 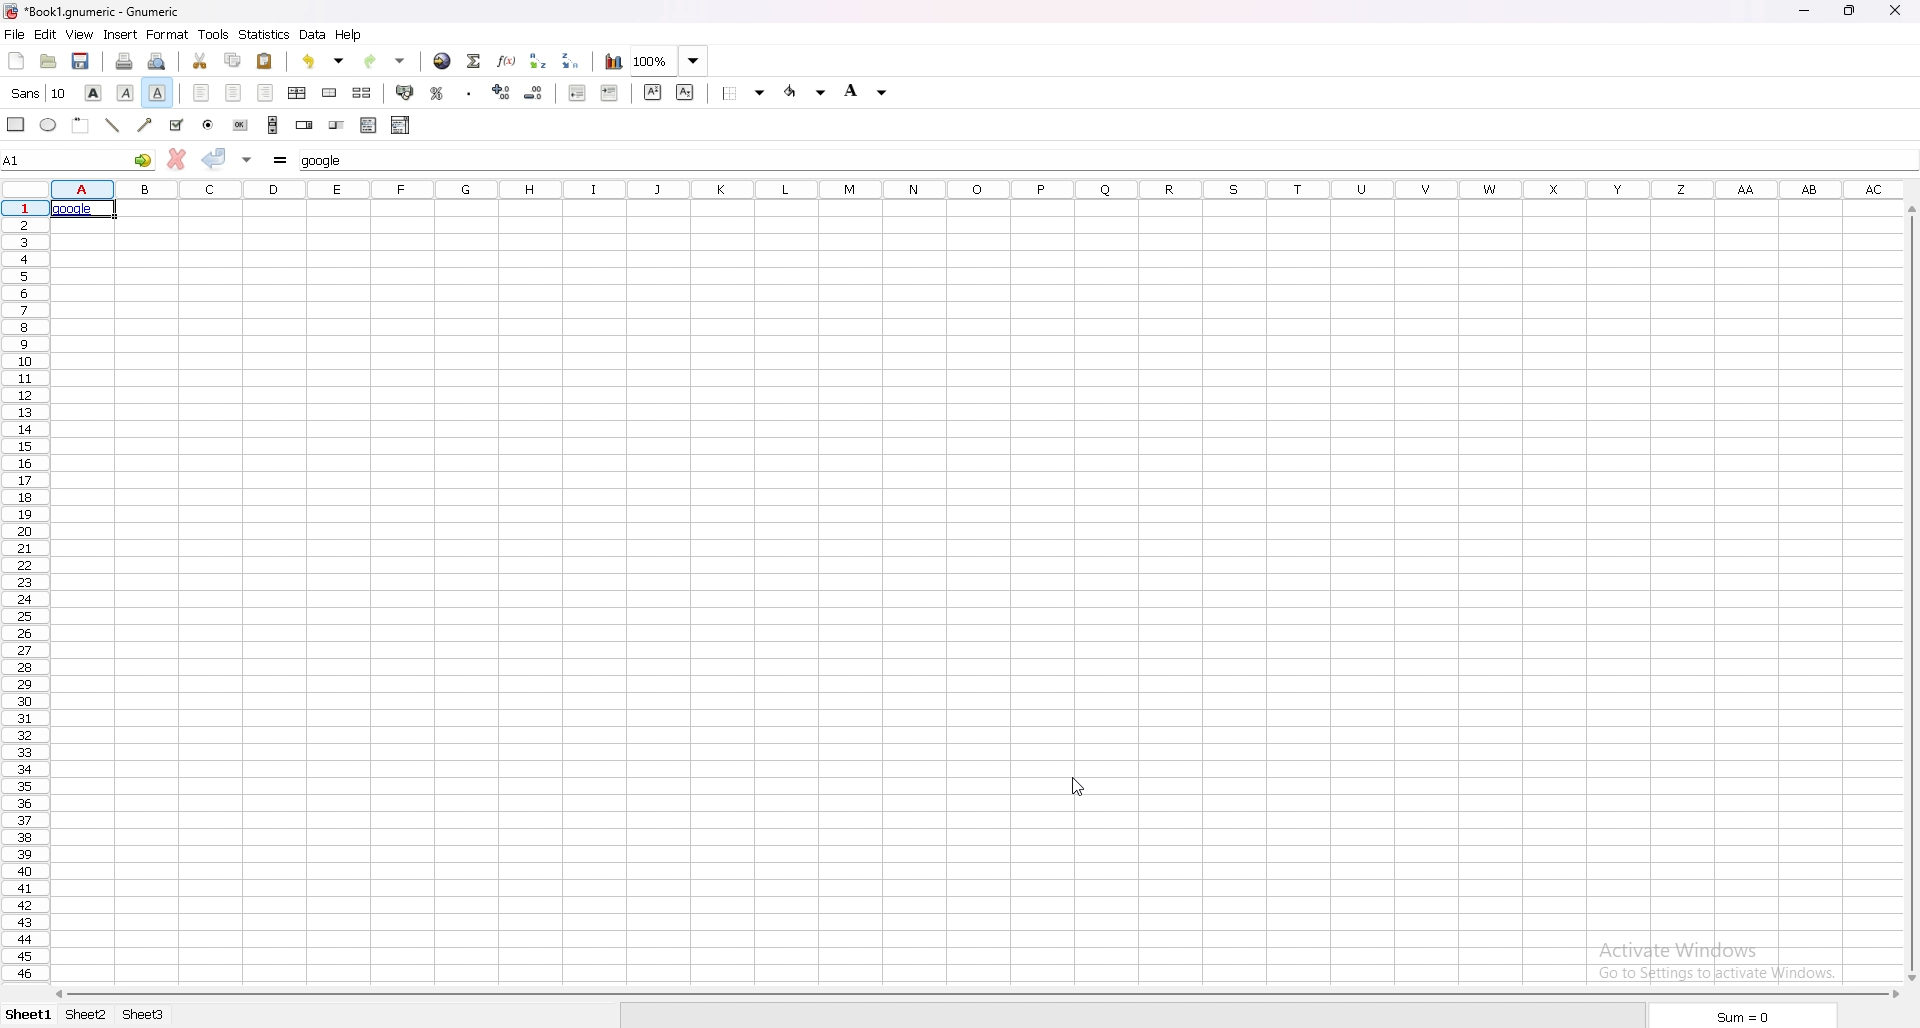 What do you see at coordinates (304, 125) in the screenshot?
I see `spin button` at bounding box center [304, 125].